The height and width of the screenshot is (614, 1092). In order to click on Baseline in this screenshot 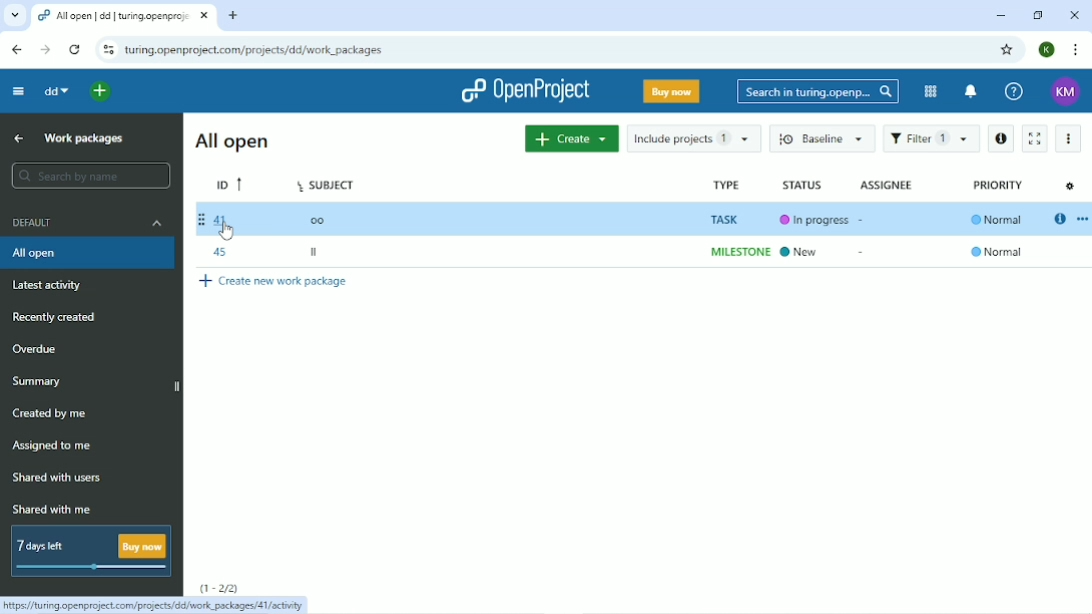, I will do `click(821, 138)`.